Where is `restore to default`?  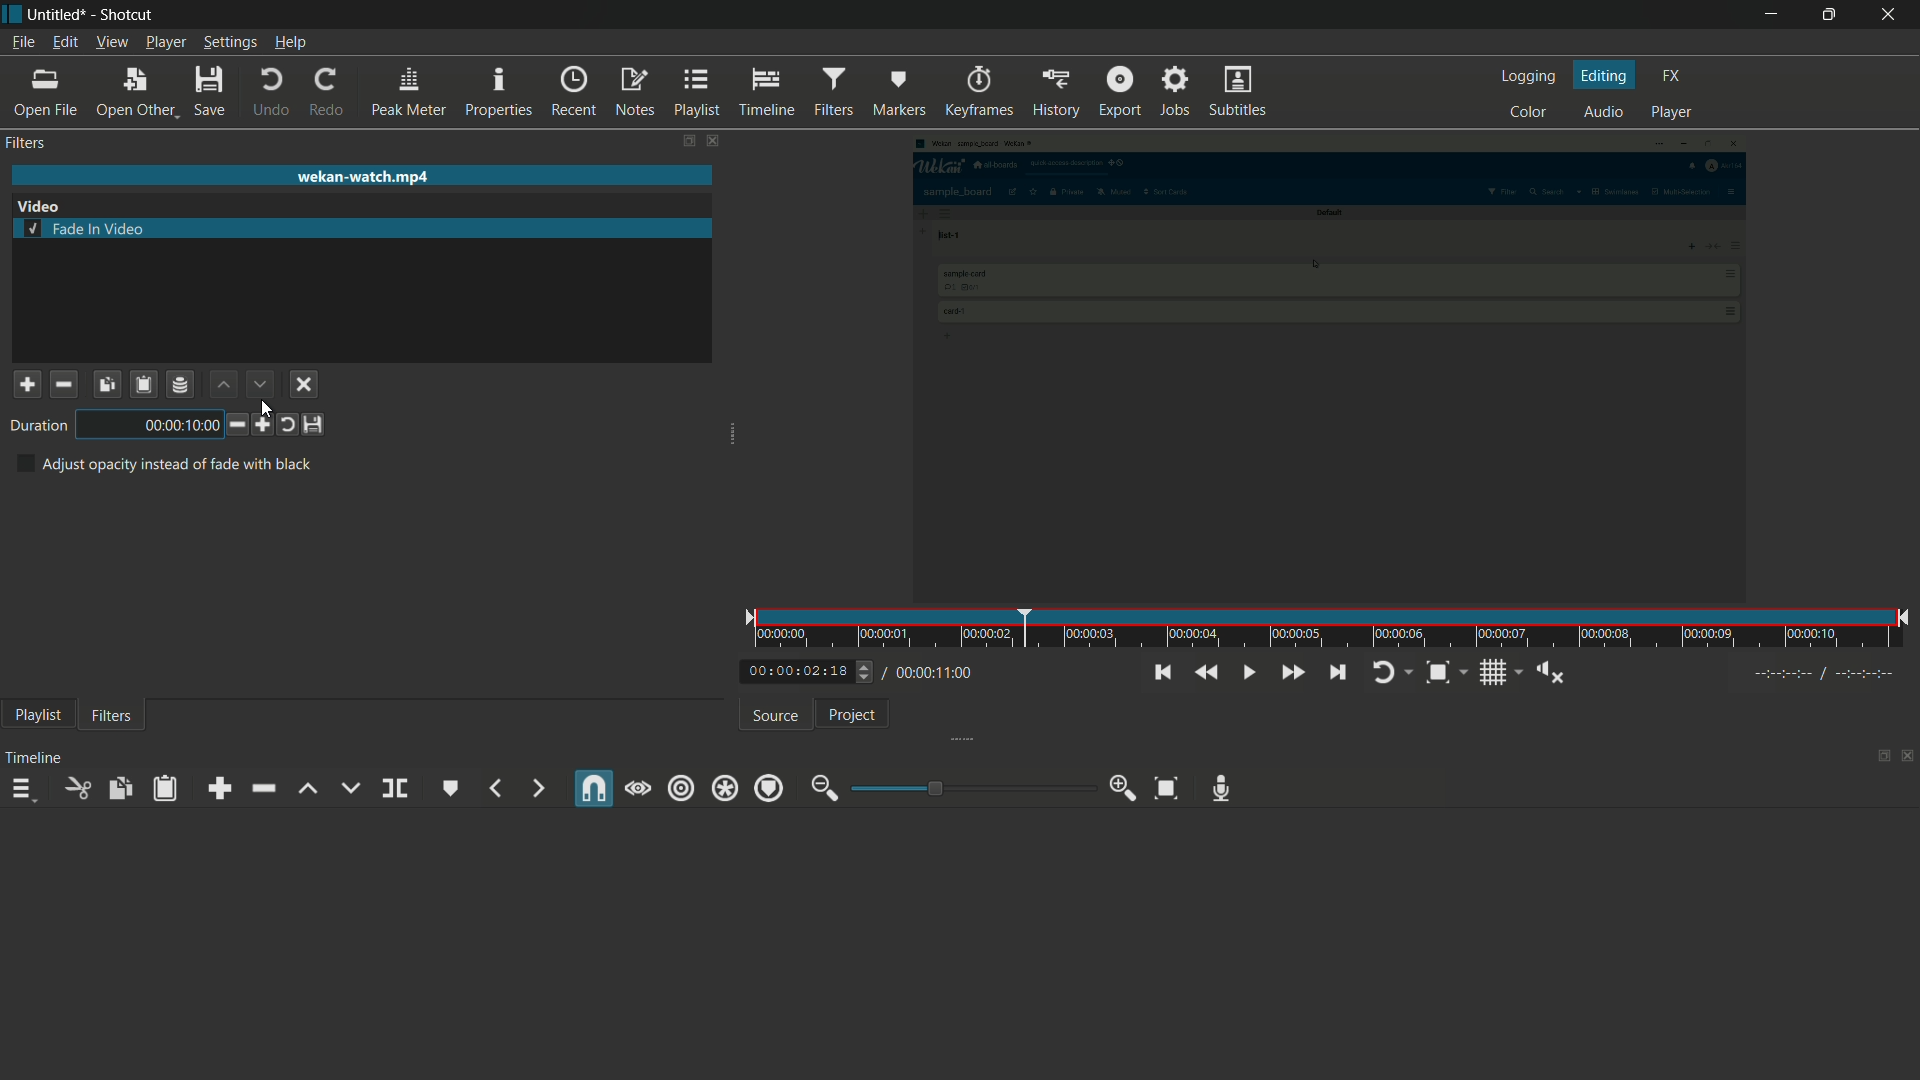
restore to default is located at coordinates (287, 424).